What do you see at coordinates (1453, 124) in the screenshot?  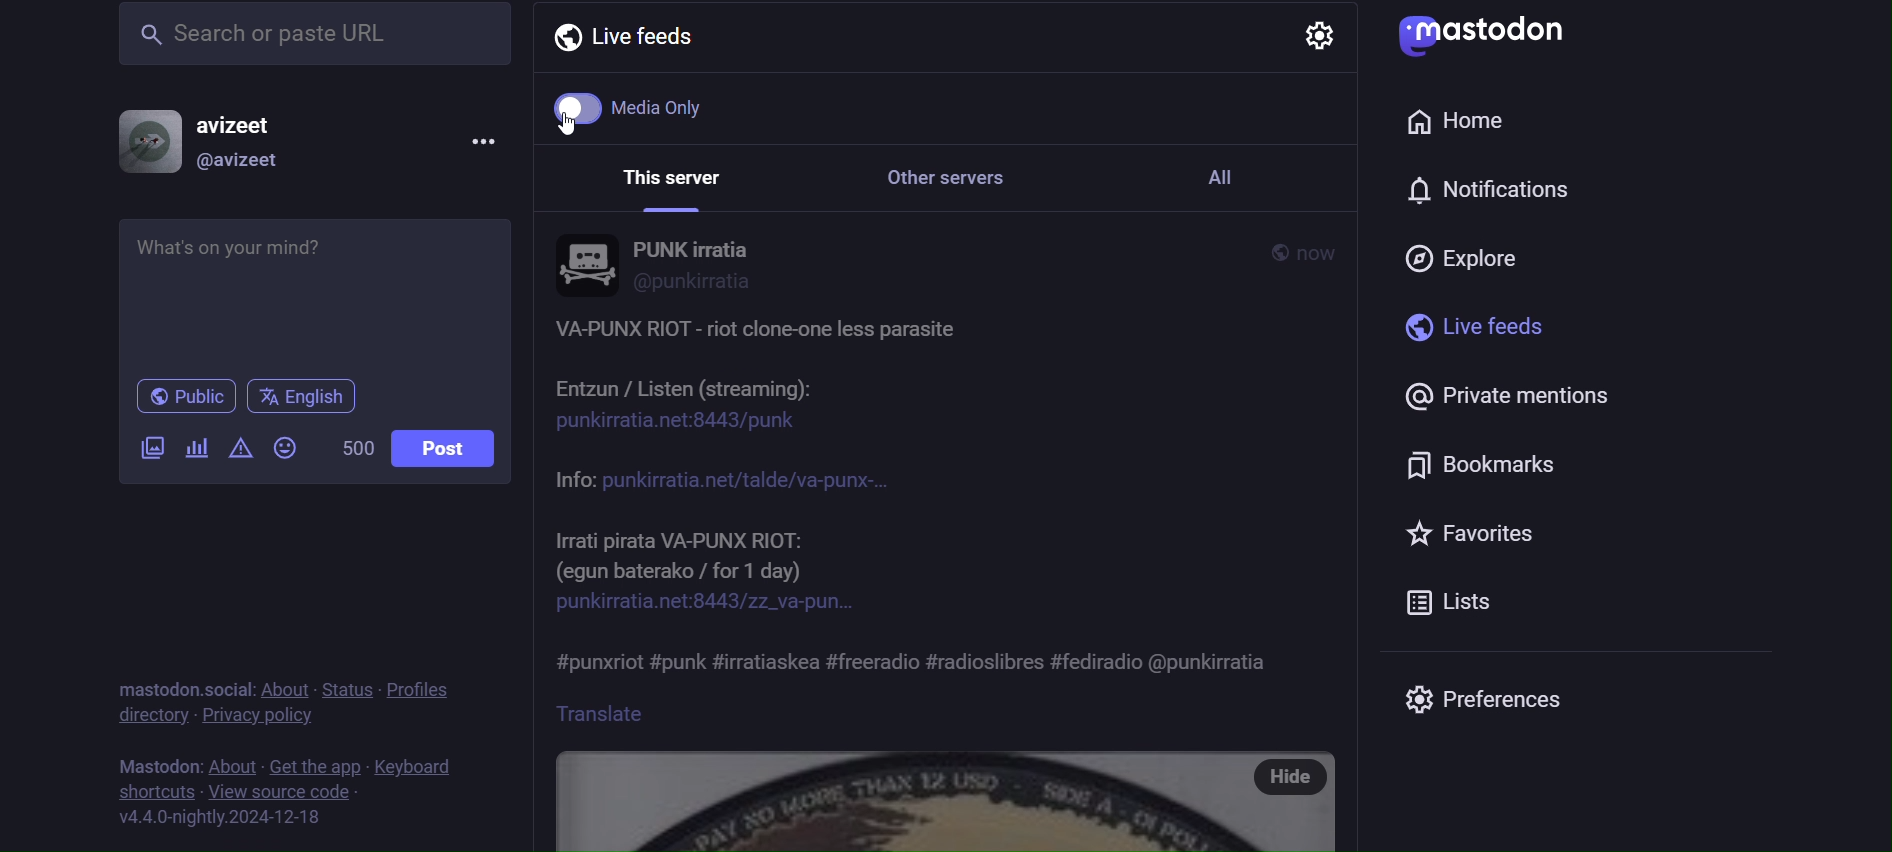 I see `home` at bounding box center [1453, 124].